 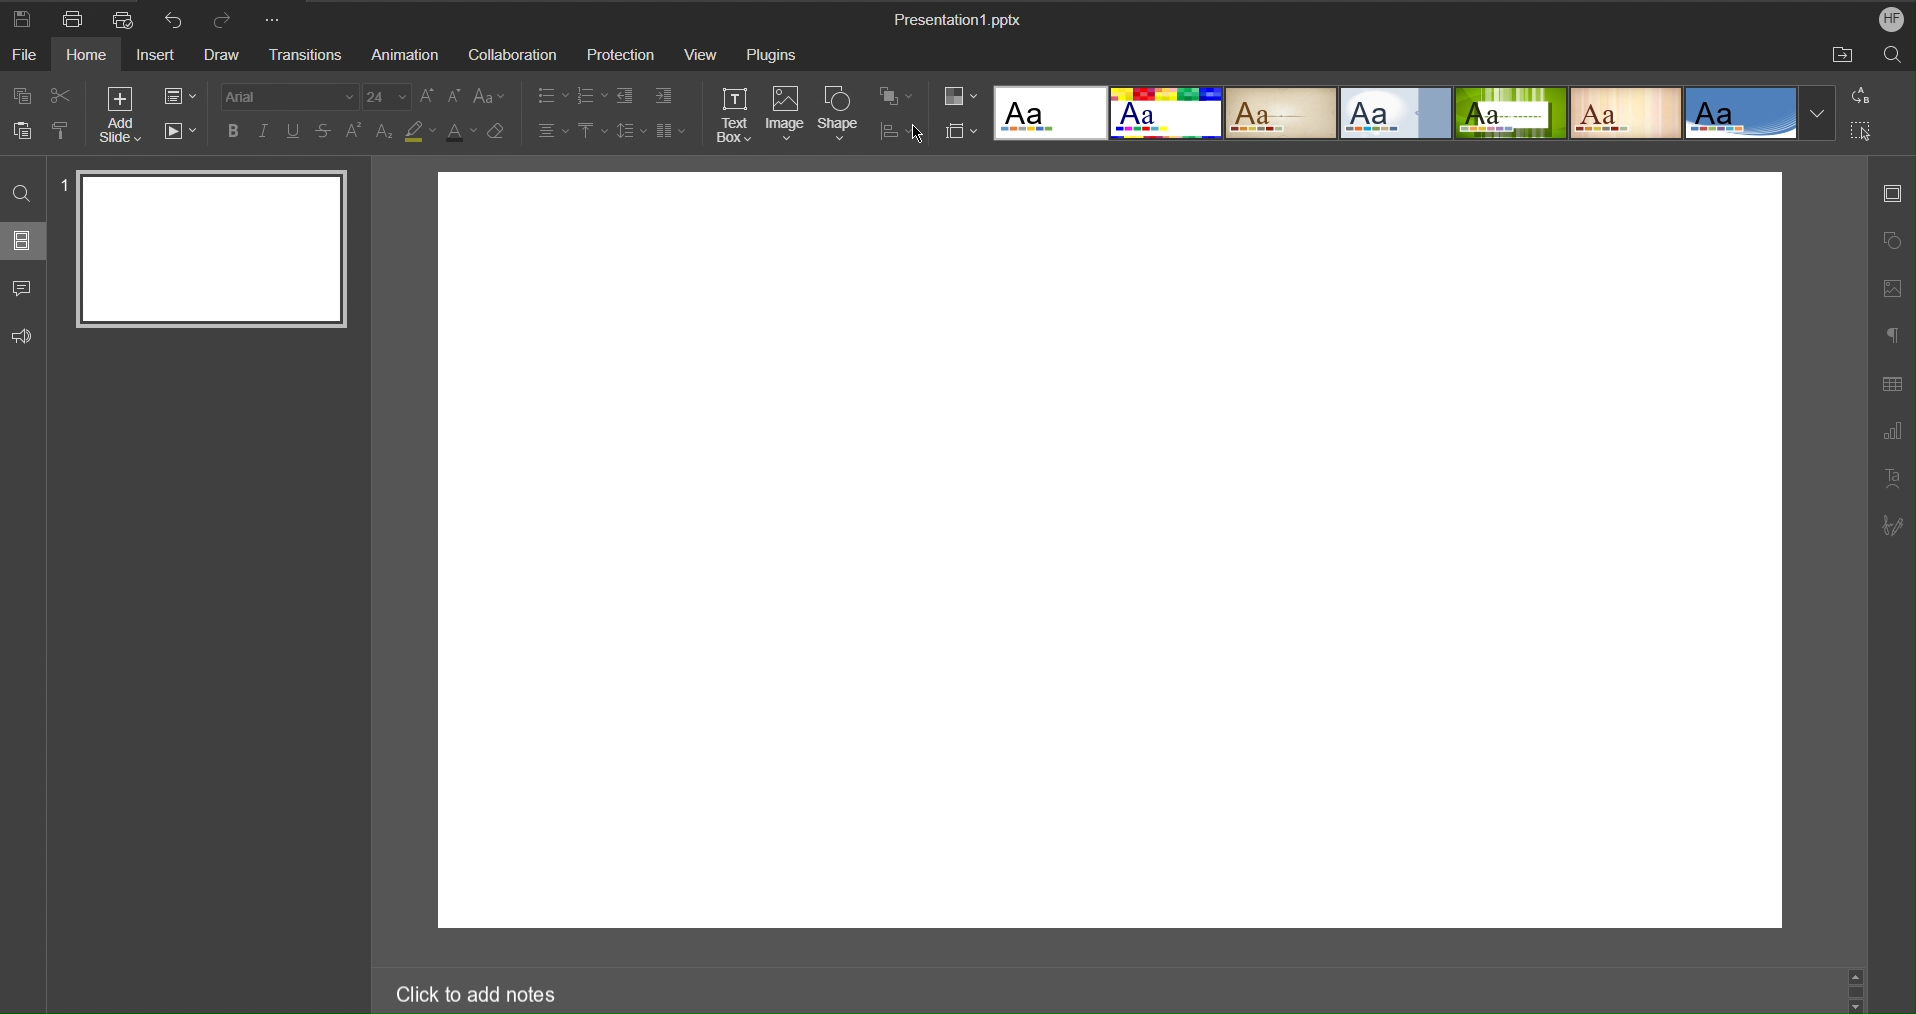 What do you see at coordinates (456, 96) in the screenshot?
I see `Decrease Size` at bounding box center [456, 96].